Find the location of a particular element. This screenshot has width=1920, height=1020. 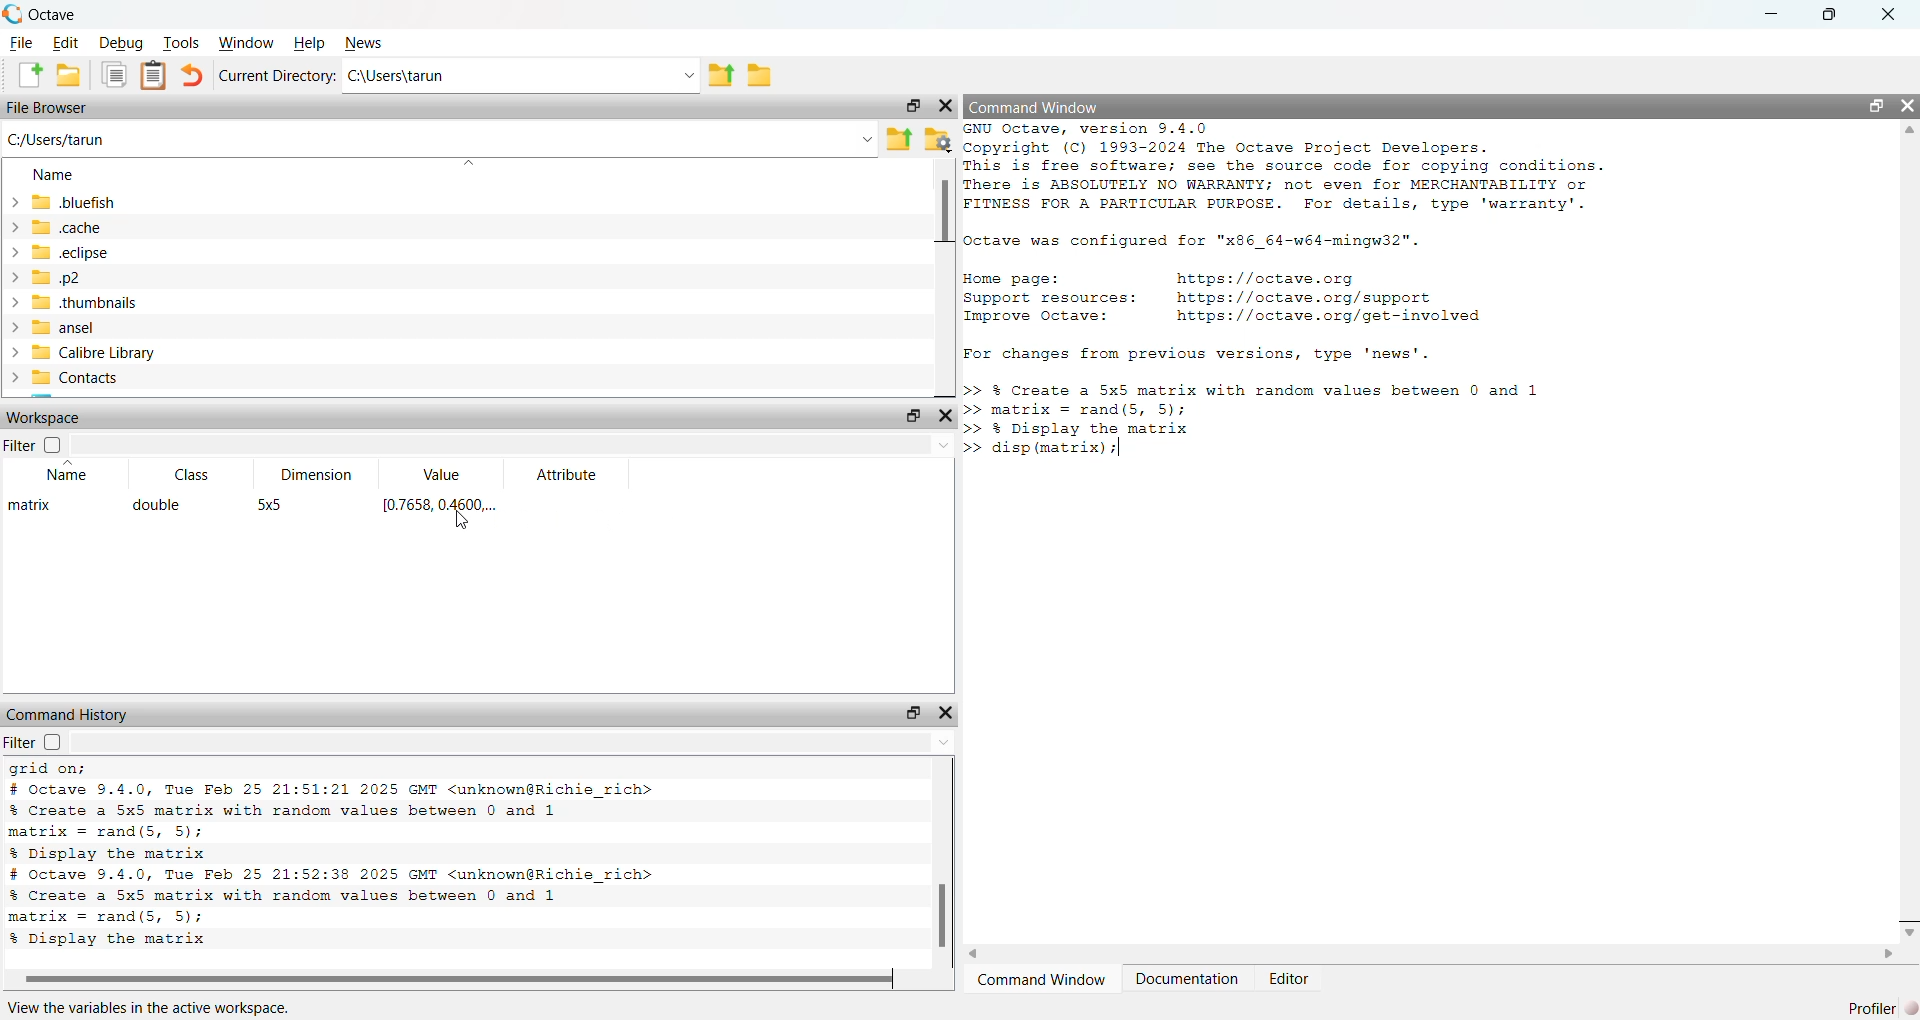

notes is located at coordinates (158, 75).